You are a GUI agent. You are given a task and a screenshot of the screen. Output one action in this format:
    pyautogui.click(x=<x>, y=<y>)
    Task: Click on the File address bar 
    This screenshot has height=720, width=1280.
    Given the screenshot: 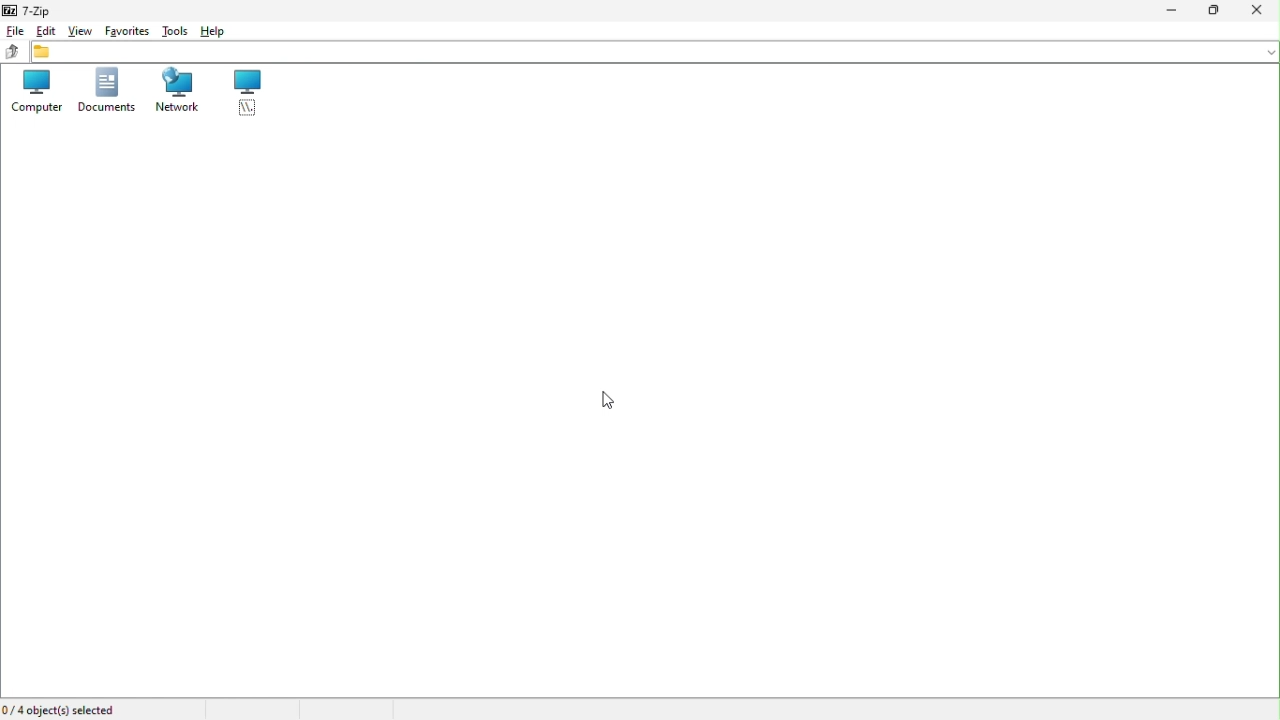 What is the action you would take?
    pyautogui.click(x=654, y=51)
    